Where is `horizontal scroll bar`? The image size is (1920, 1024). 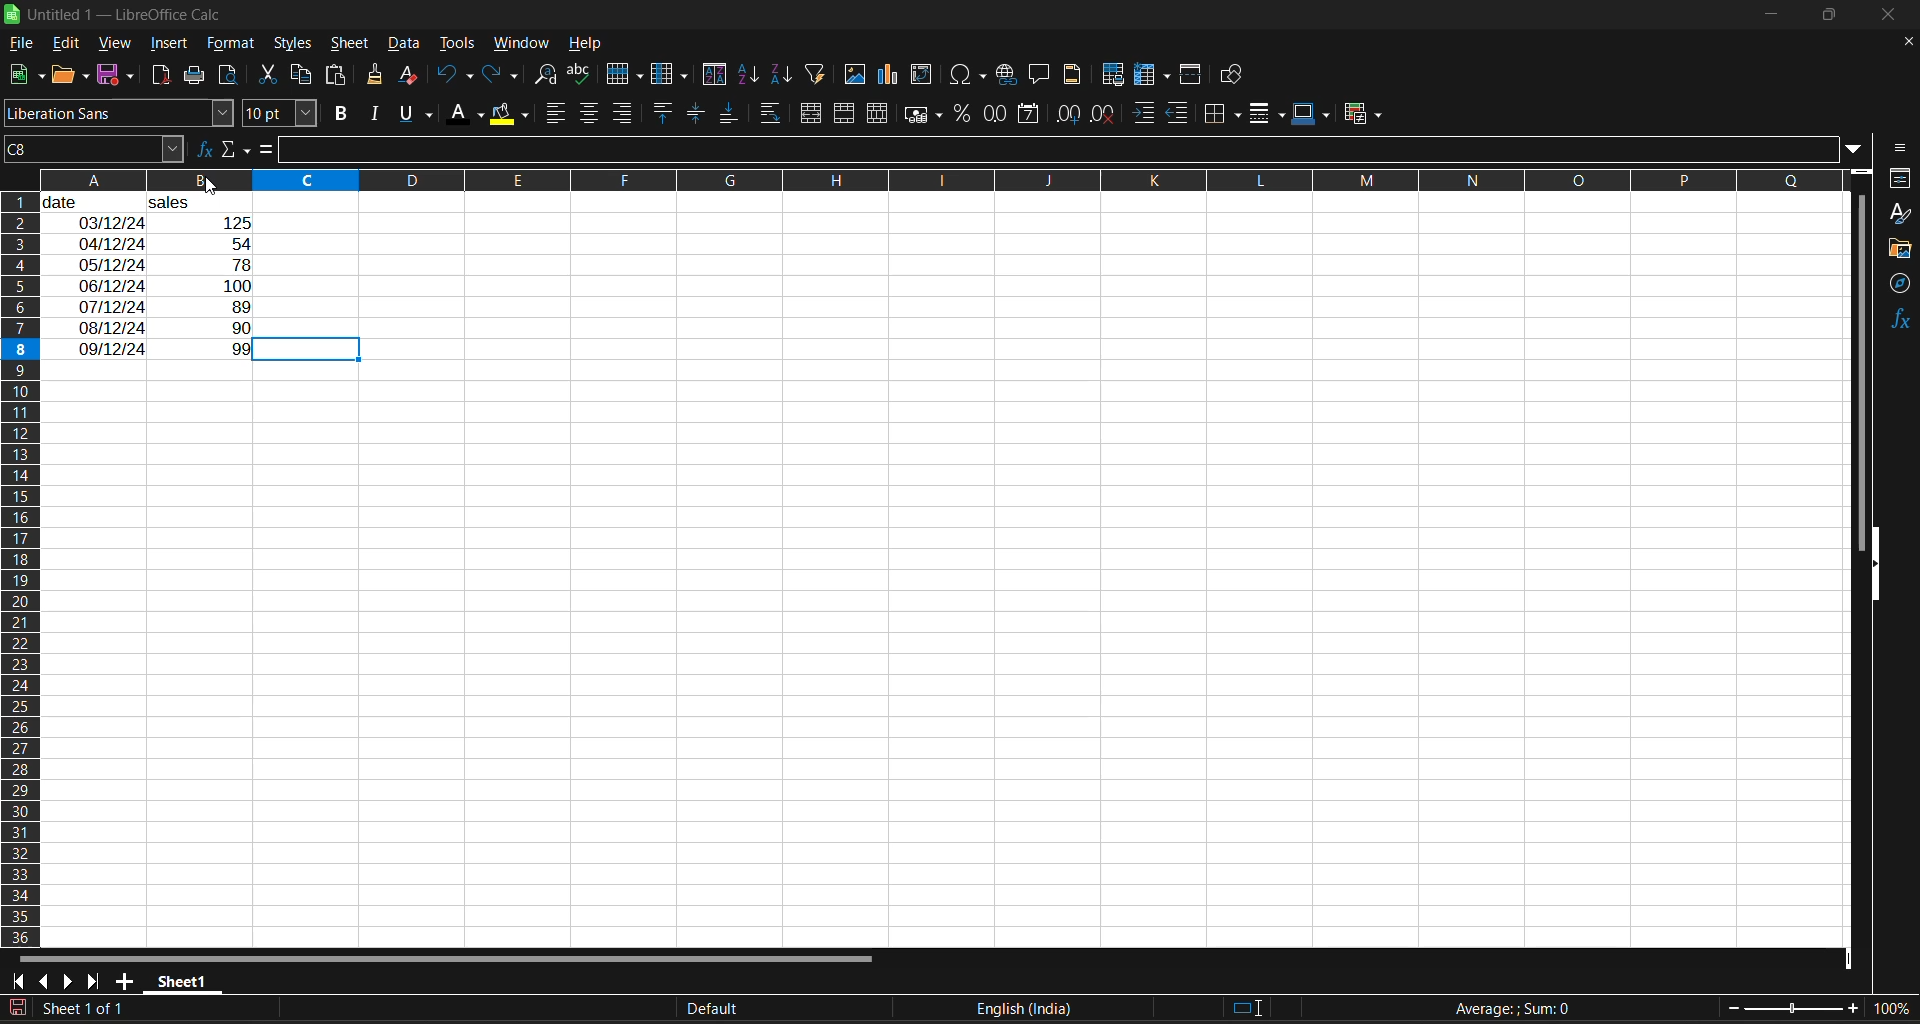 horizontal scroll bar is located at coordinates (453, 957).